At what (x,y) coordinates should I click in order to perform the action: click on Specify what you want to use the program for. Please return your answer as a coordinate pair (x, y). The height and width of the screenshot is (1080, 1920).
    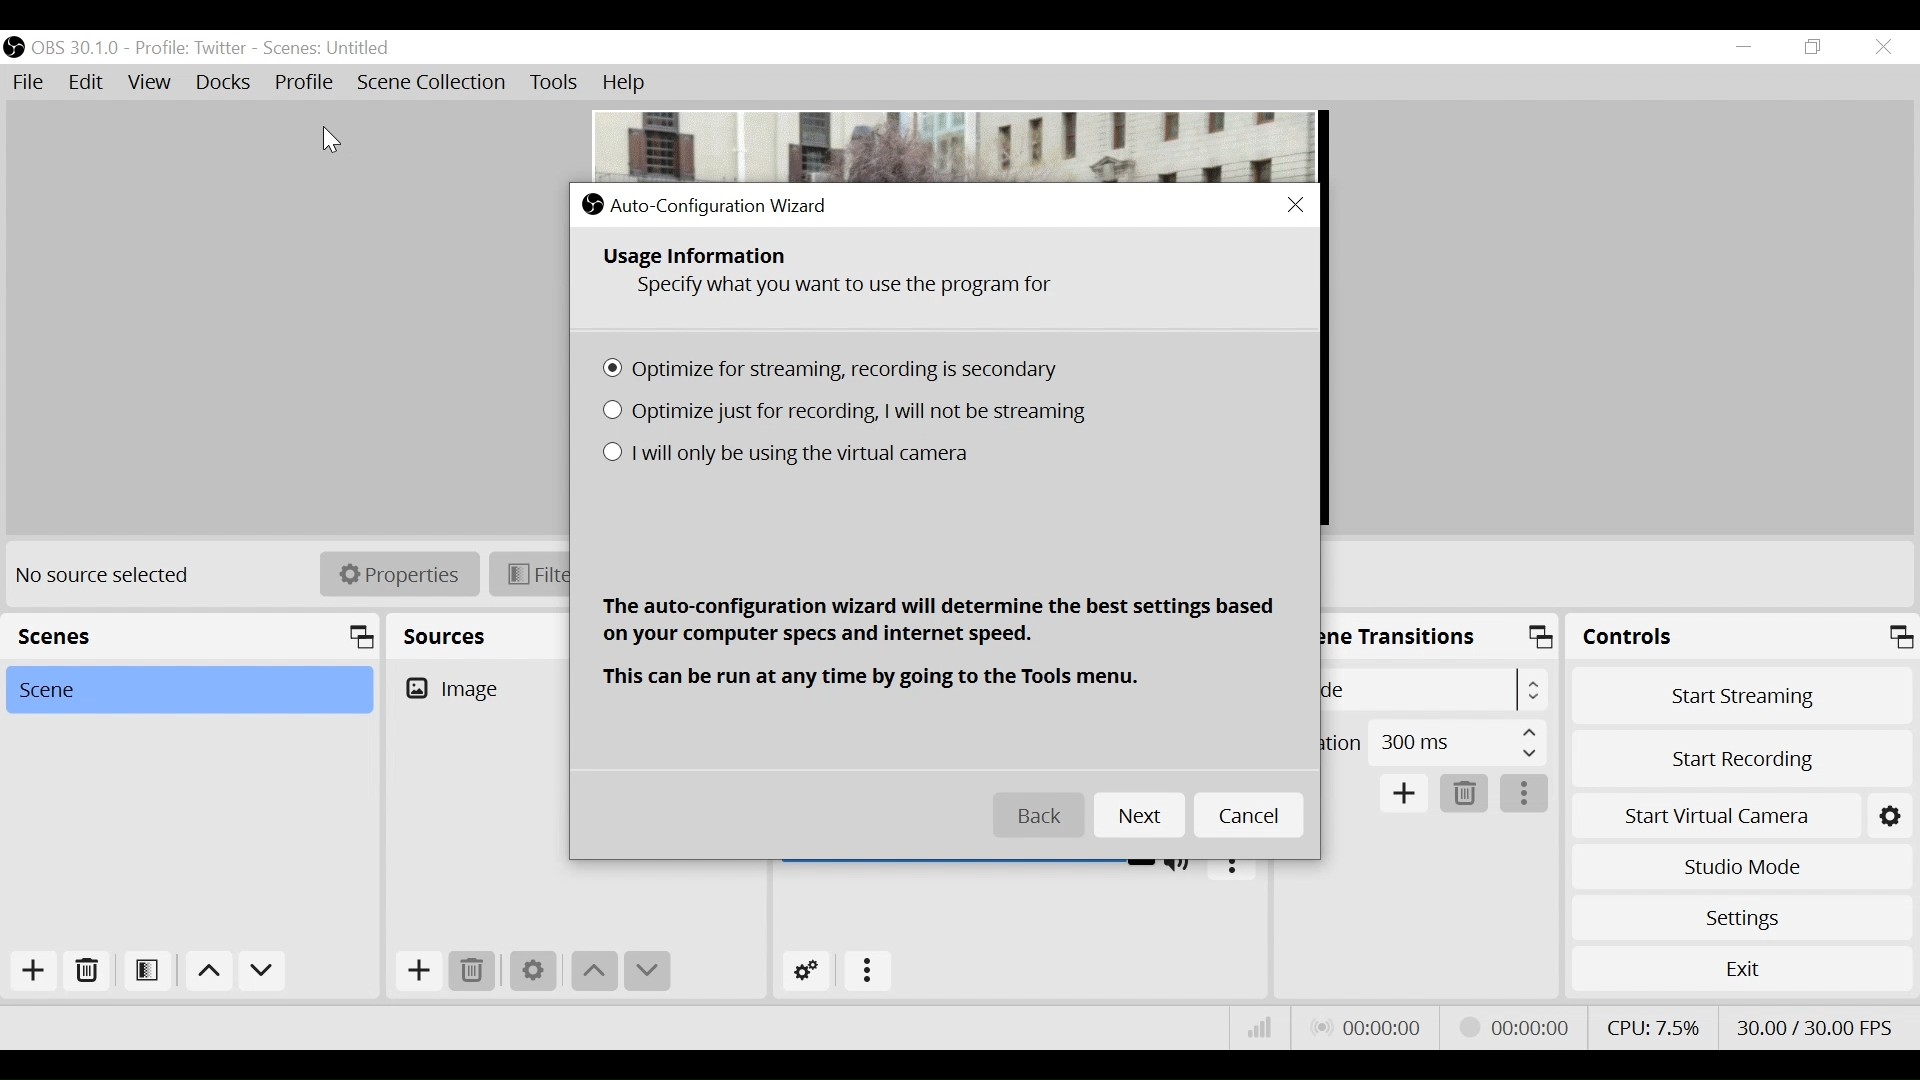
    Looking at the image, I should click on (847, 289).